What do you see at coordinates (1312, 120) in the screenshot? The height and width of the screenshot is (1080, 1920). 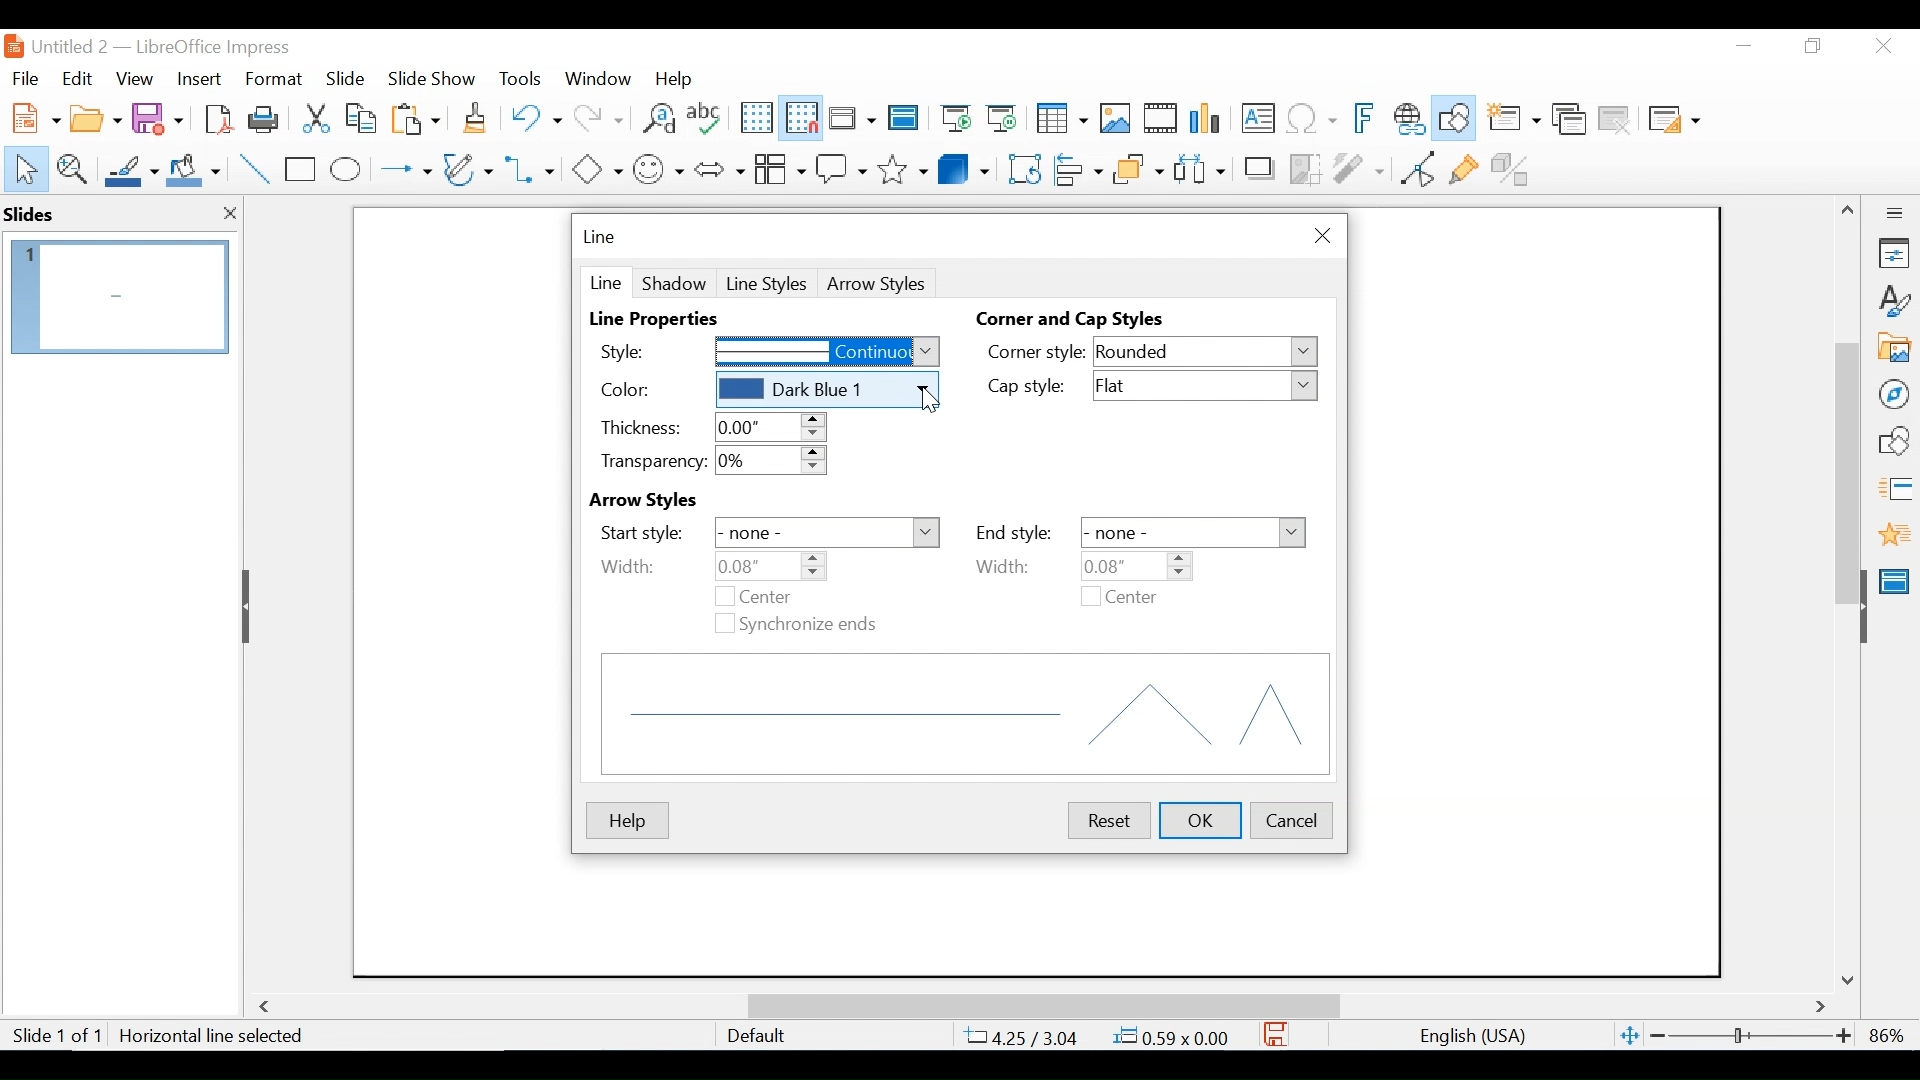 I see `Insert Special Characters` at bounding box center [1312, 120].